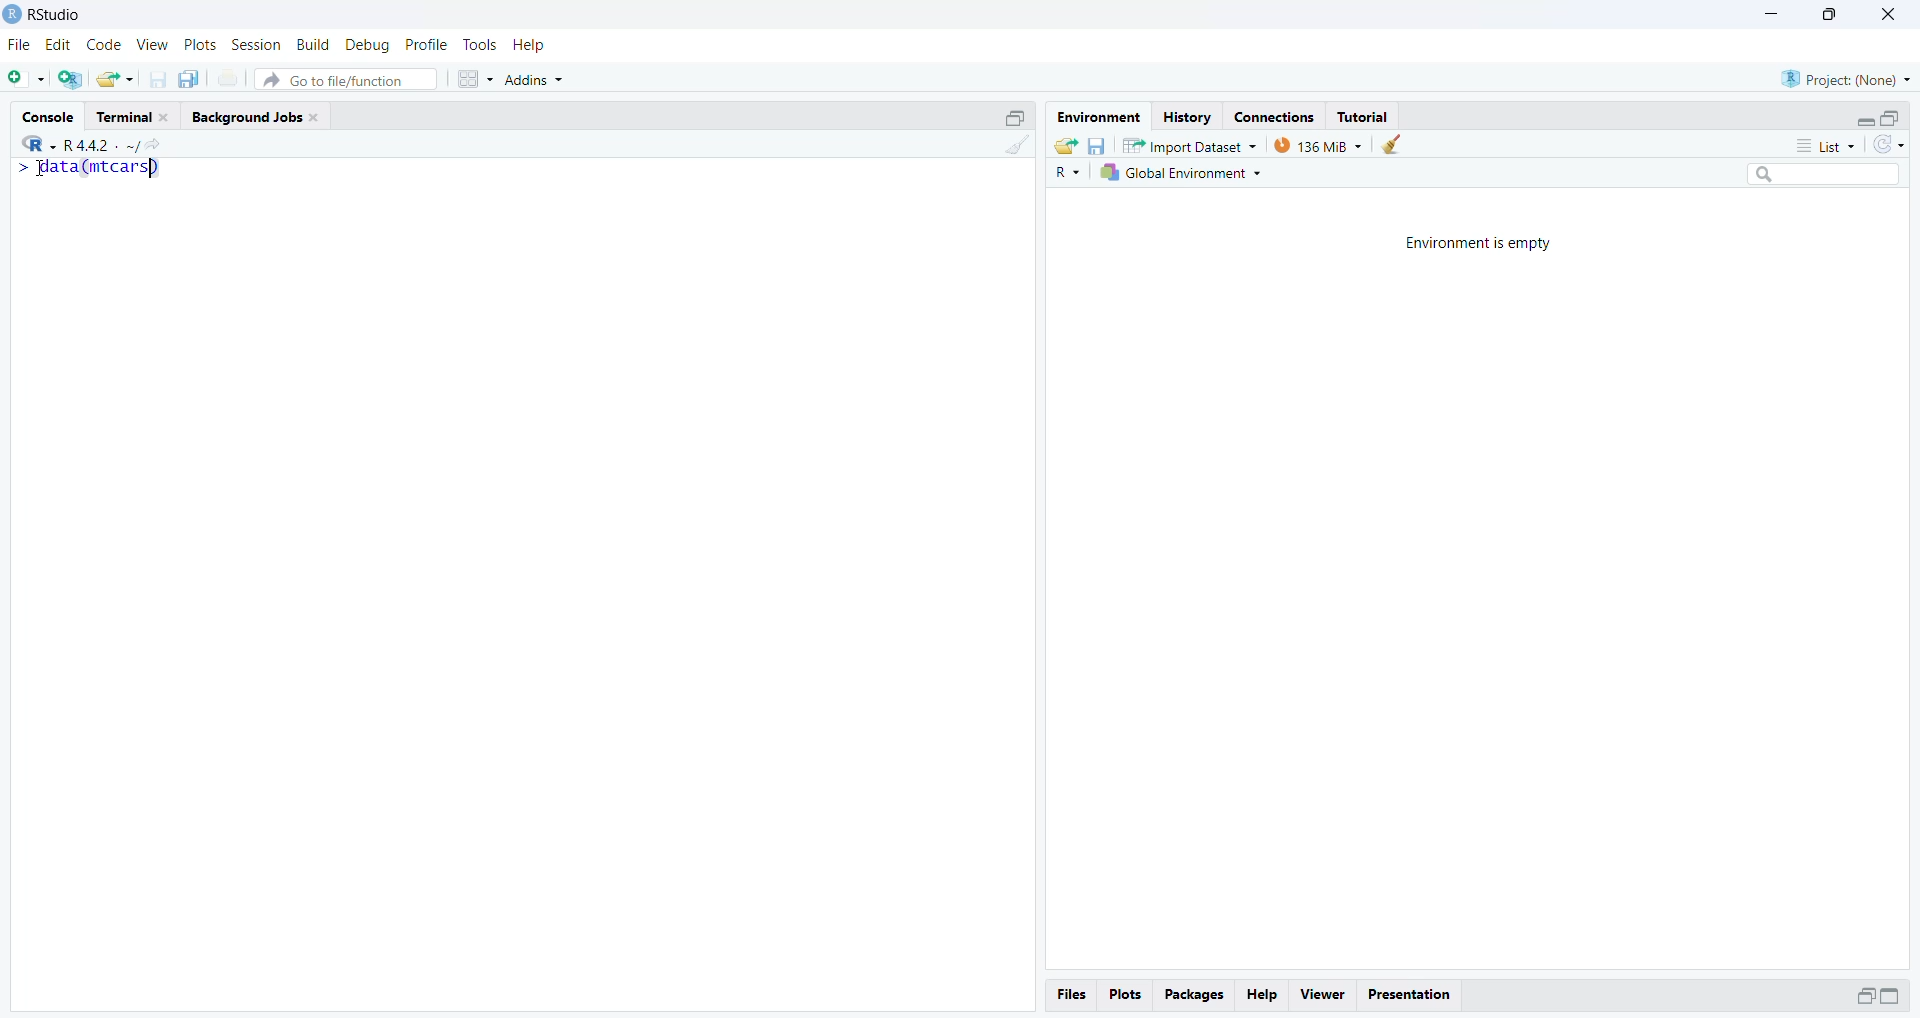 The height and width of the screenshot is (1018, 1920). What do you see at coordinates (1415, 993) in the screenshot?
I see `Presentation` at bounding box center [1415, 993].